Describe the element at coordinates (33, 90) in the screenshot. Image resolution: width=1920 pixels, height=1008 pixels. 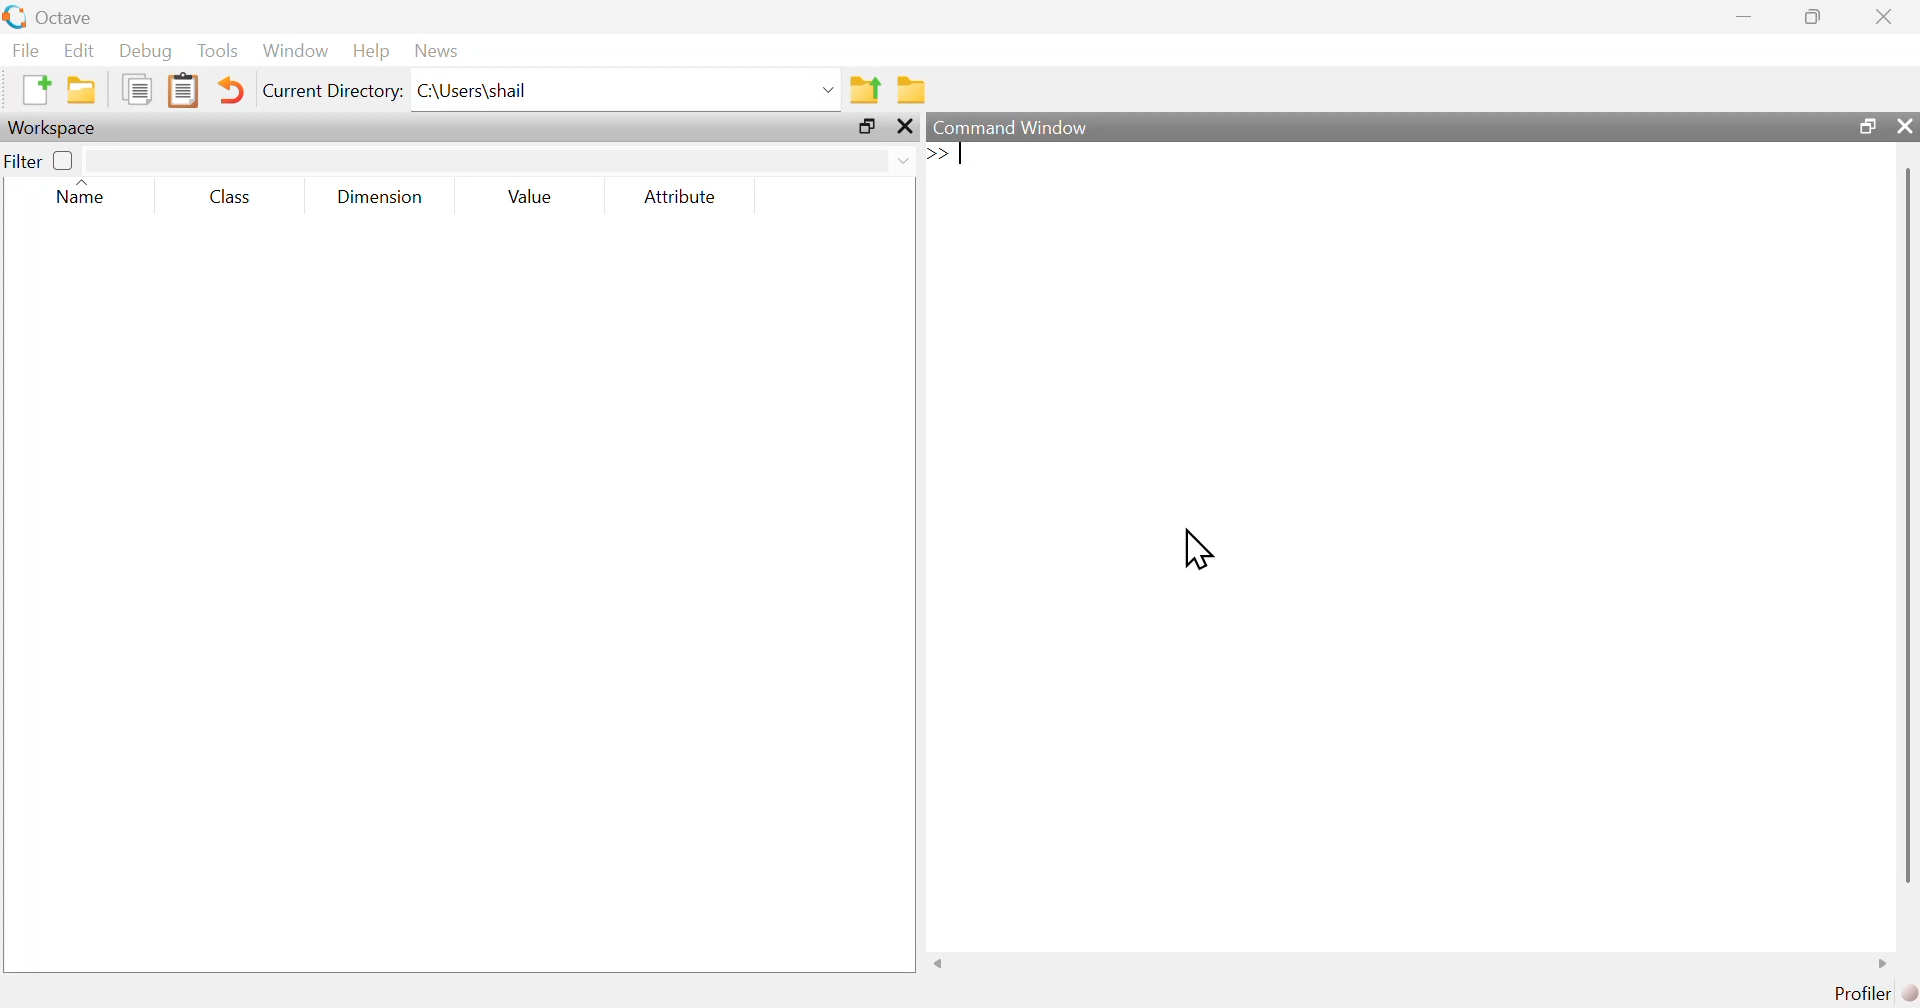
I see `New file` at that location.